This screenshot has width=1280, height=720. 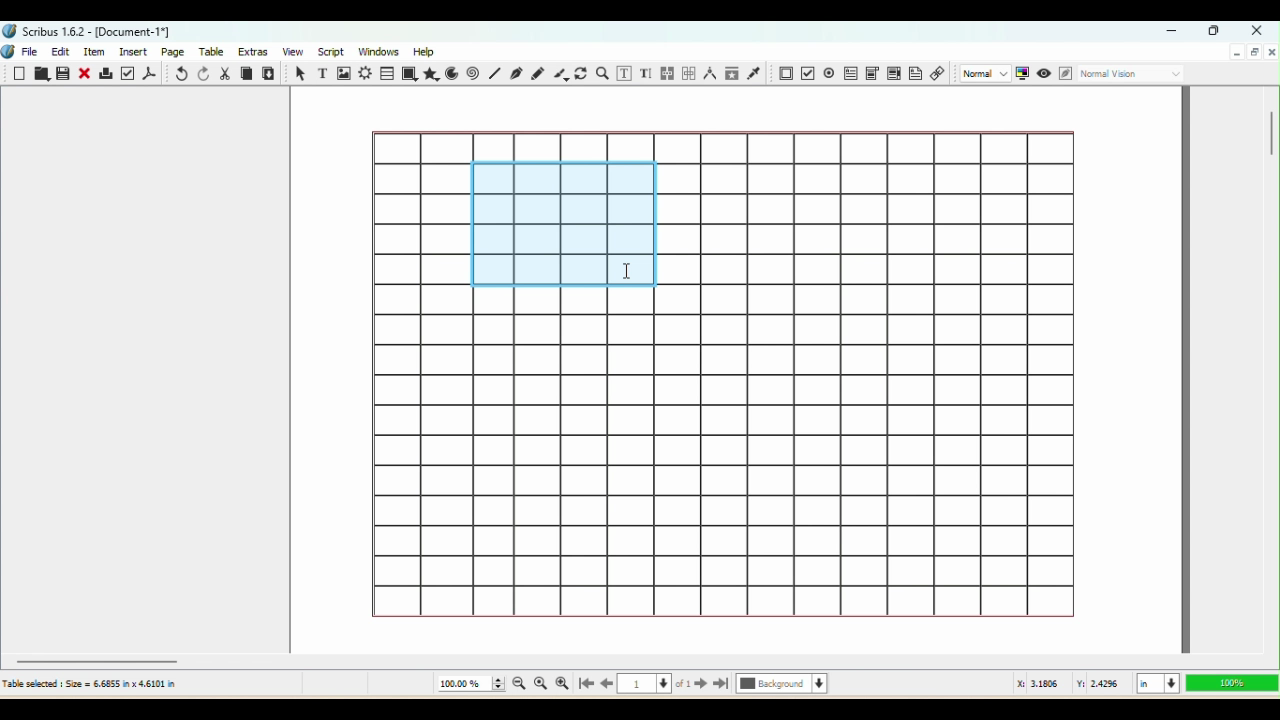 What do you see at coordinates (151, 73) in the screenshot?
I see `Save as PDF` at bounding box center [151, 73].